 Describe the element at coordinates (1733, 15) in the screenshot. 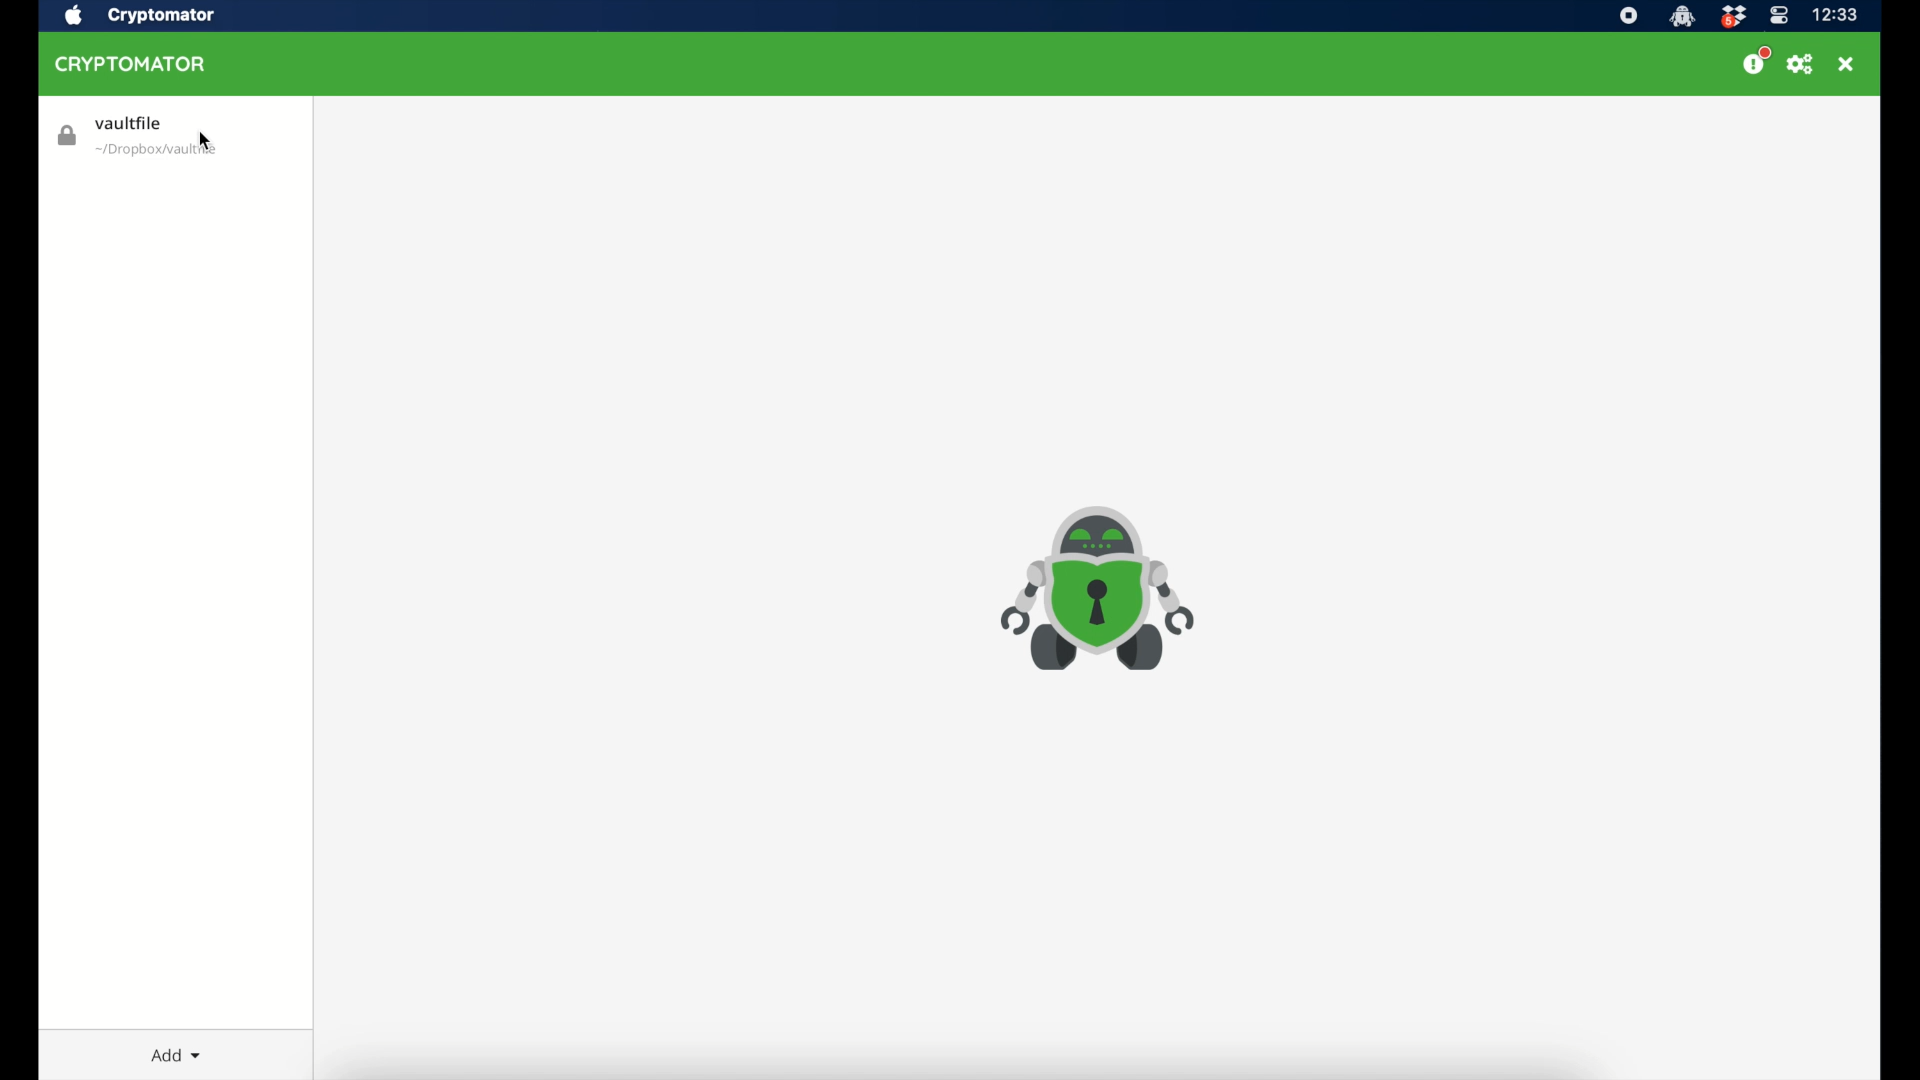

I see `dropbox icon` at that location.